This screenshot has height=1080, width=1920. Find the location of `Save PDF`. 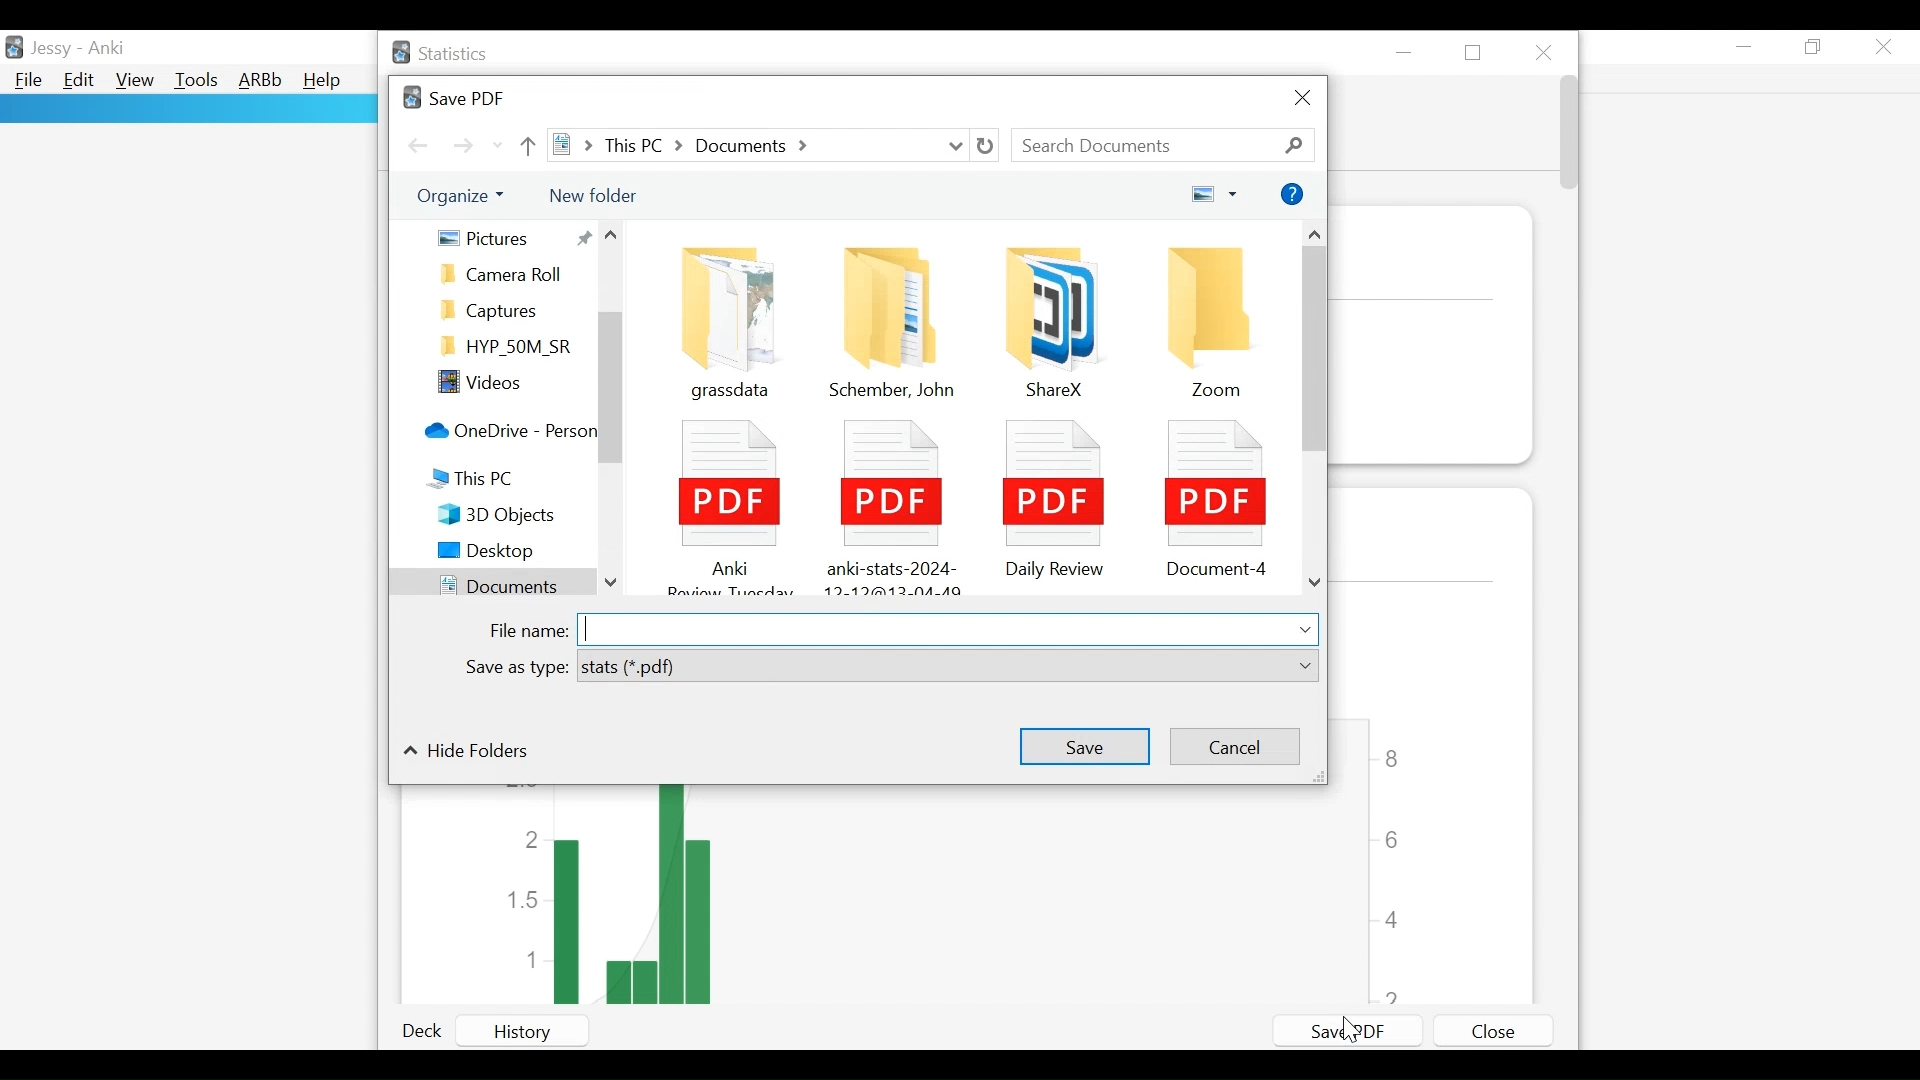

Save PDF is located at coordinates (1349, 1029).